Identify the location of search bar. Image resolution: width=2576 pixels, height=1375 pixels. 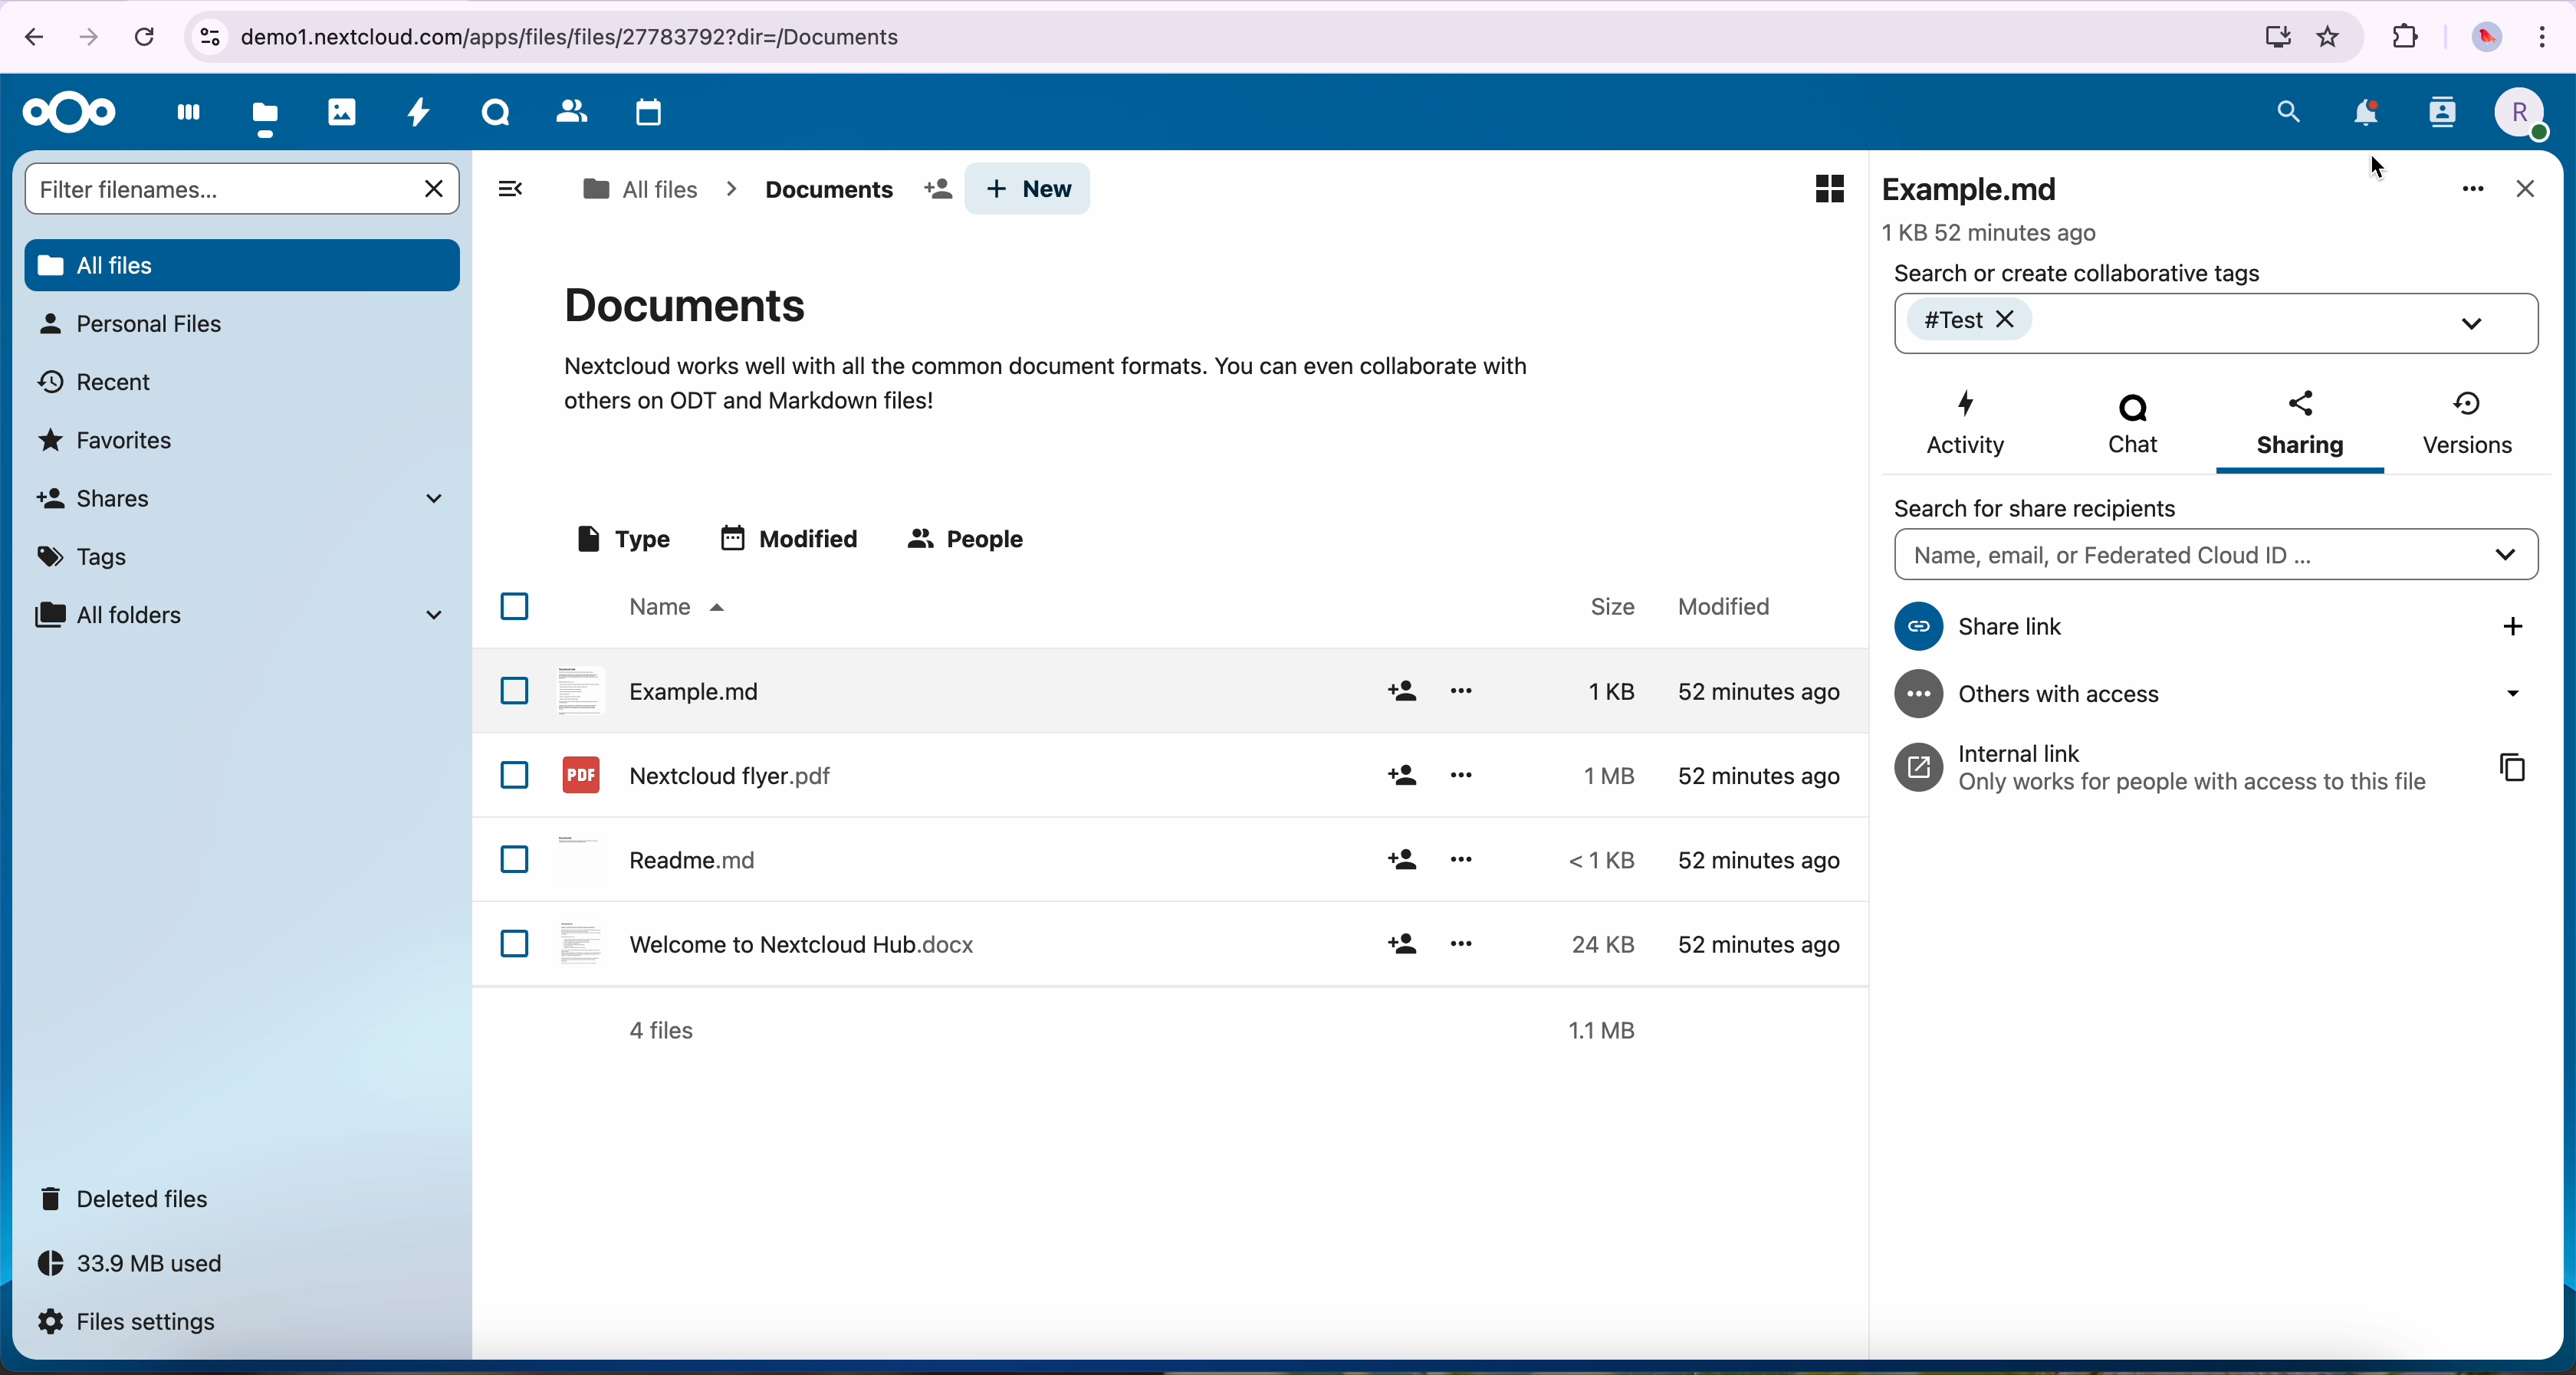
(2215, 557).